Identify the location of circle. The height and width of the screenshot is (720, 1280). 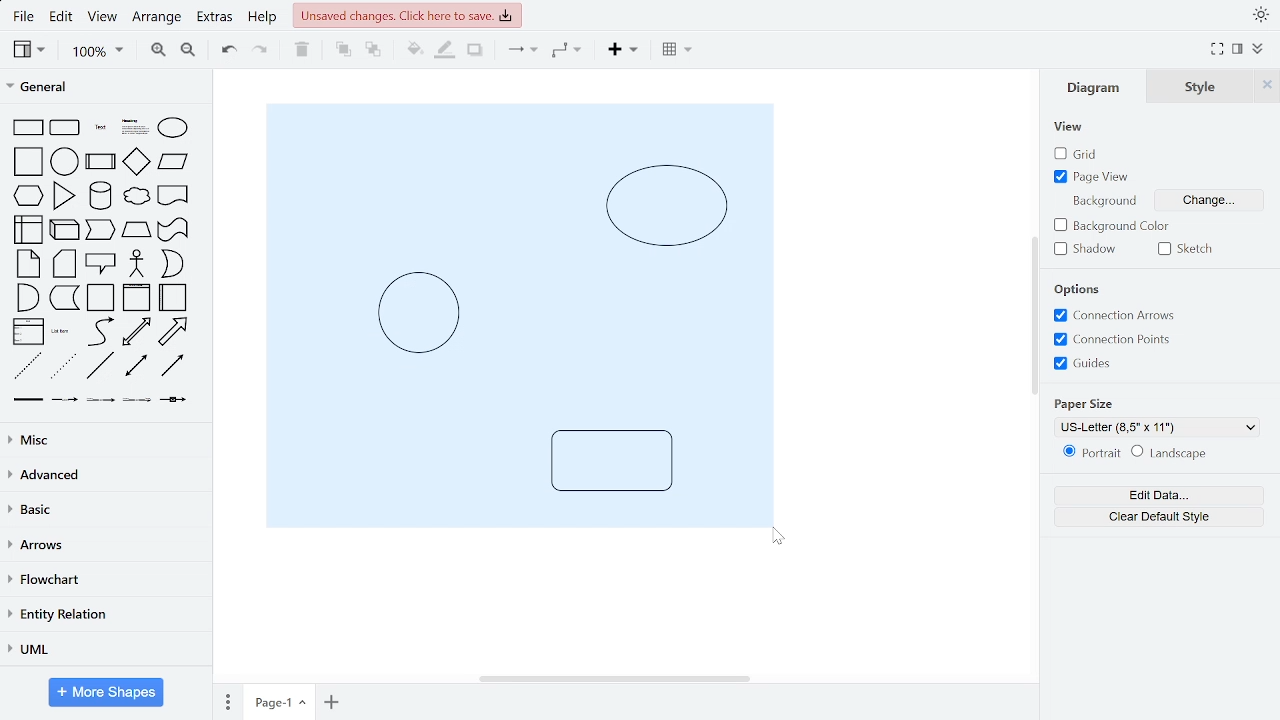
(65, 161).